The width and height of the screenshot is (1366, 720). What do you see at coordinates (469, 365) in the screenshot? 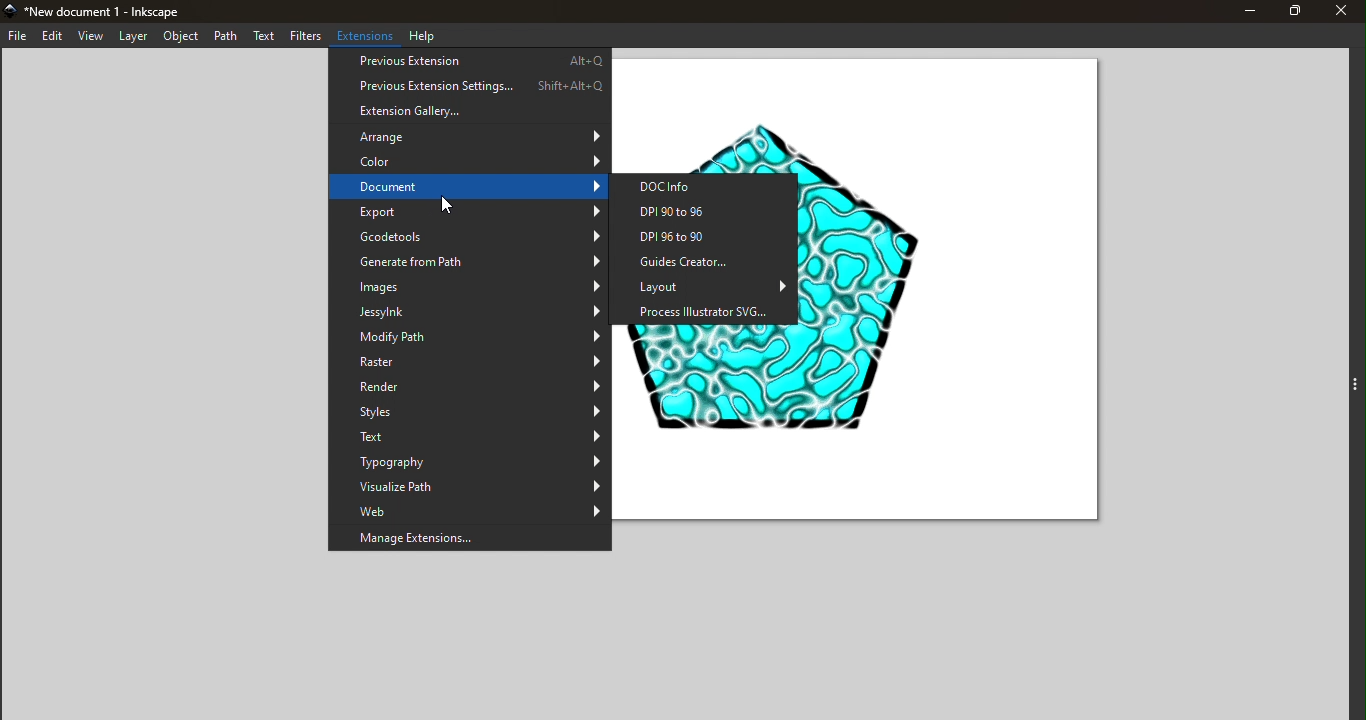
I see `Raster` at bounding box center [469, 365].